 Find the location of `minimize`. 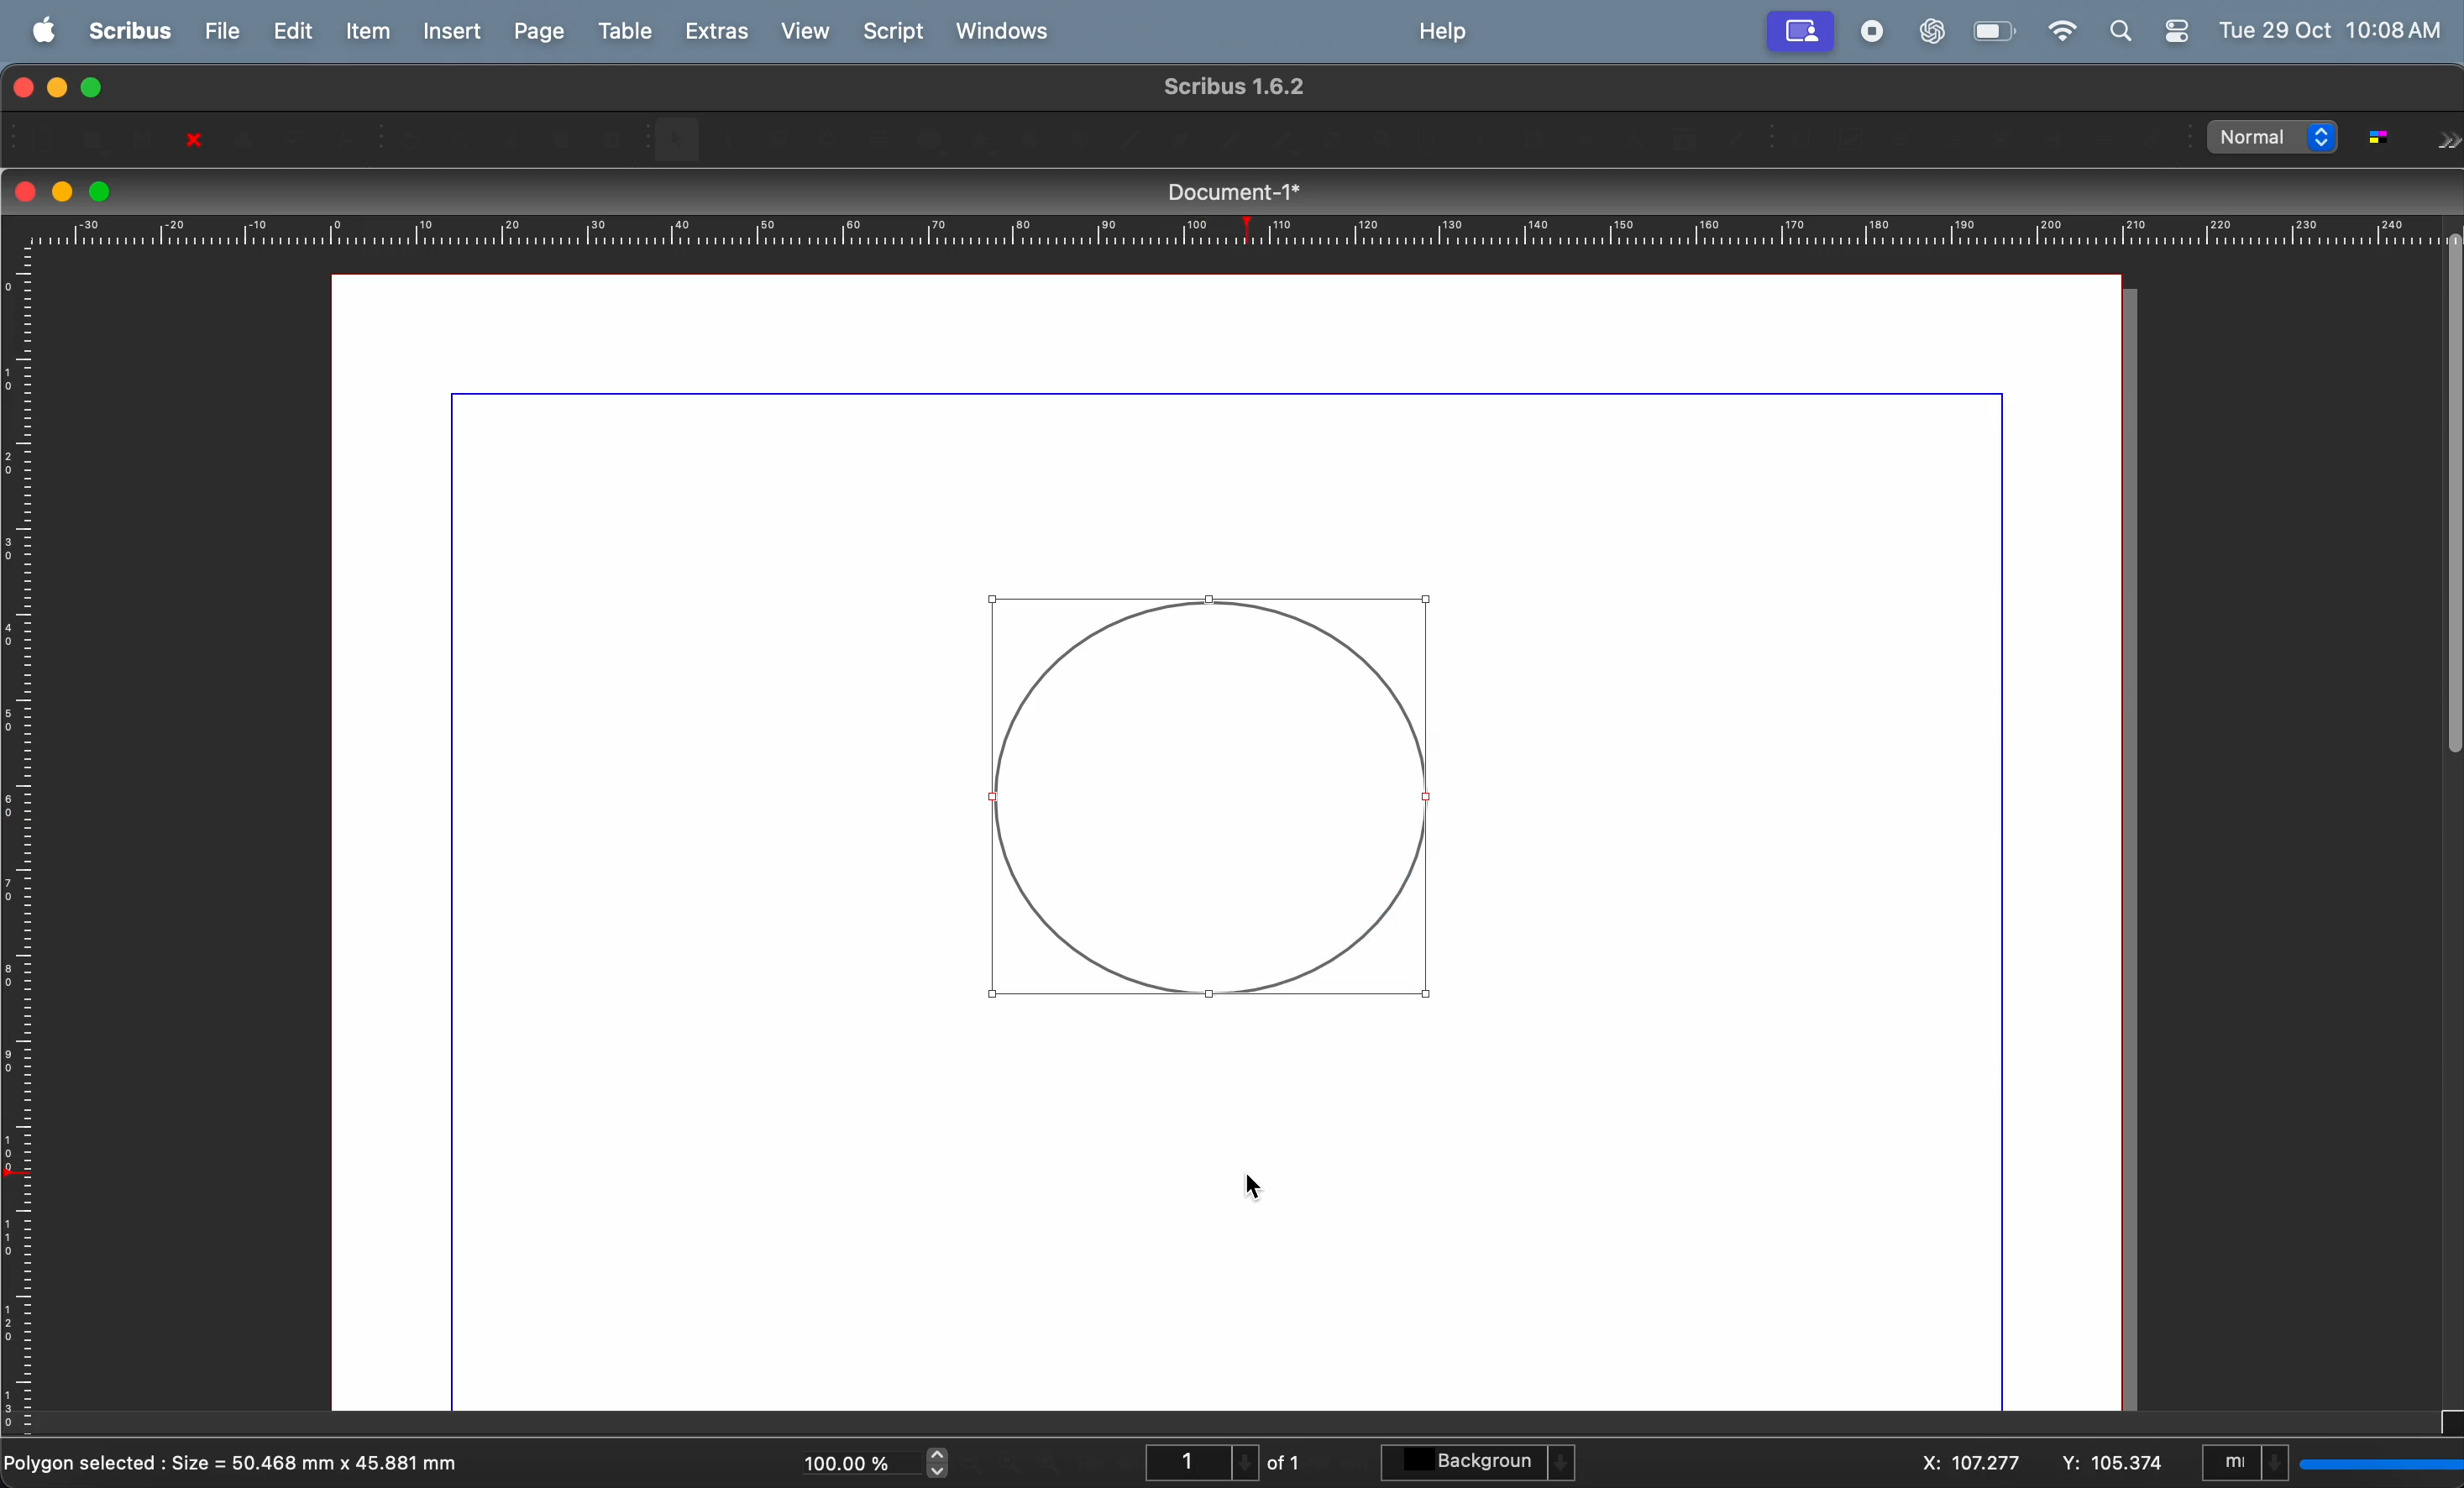

minimize is located at coordinates (54, 86).